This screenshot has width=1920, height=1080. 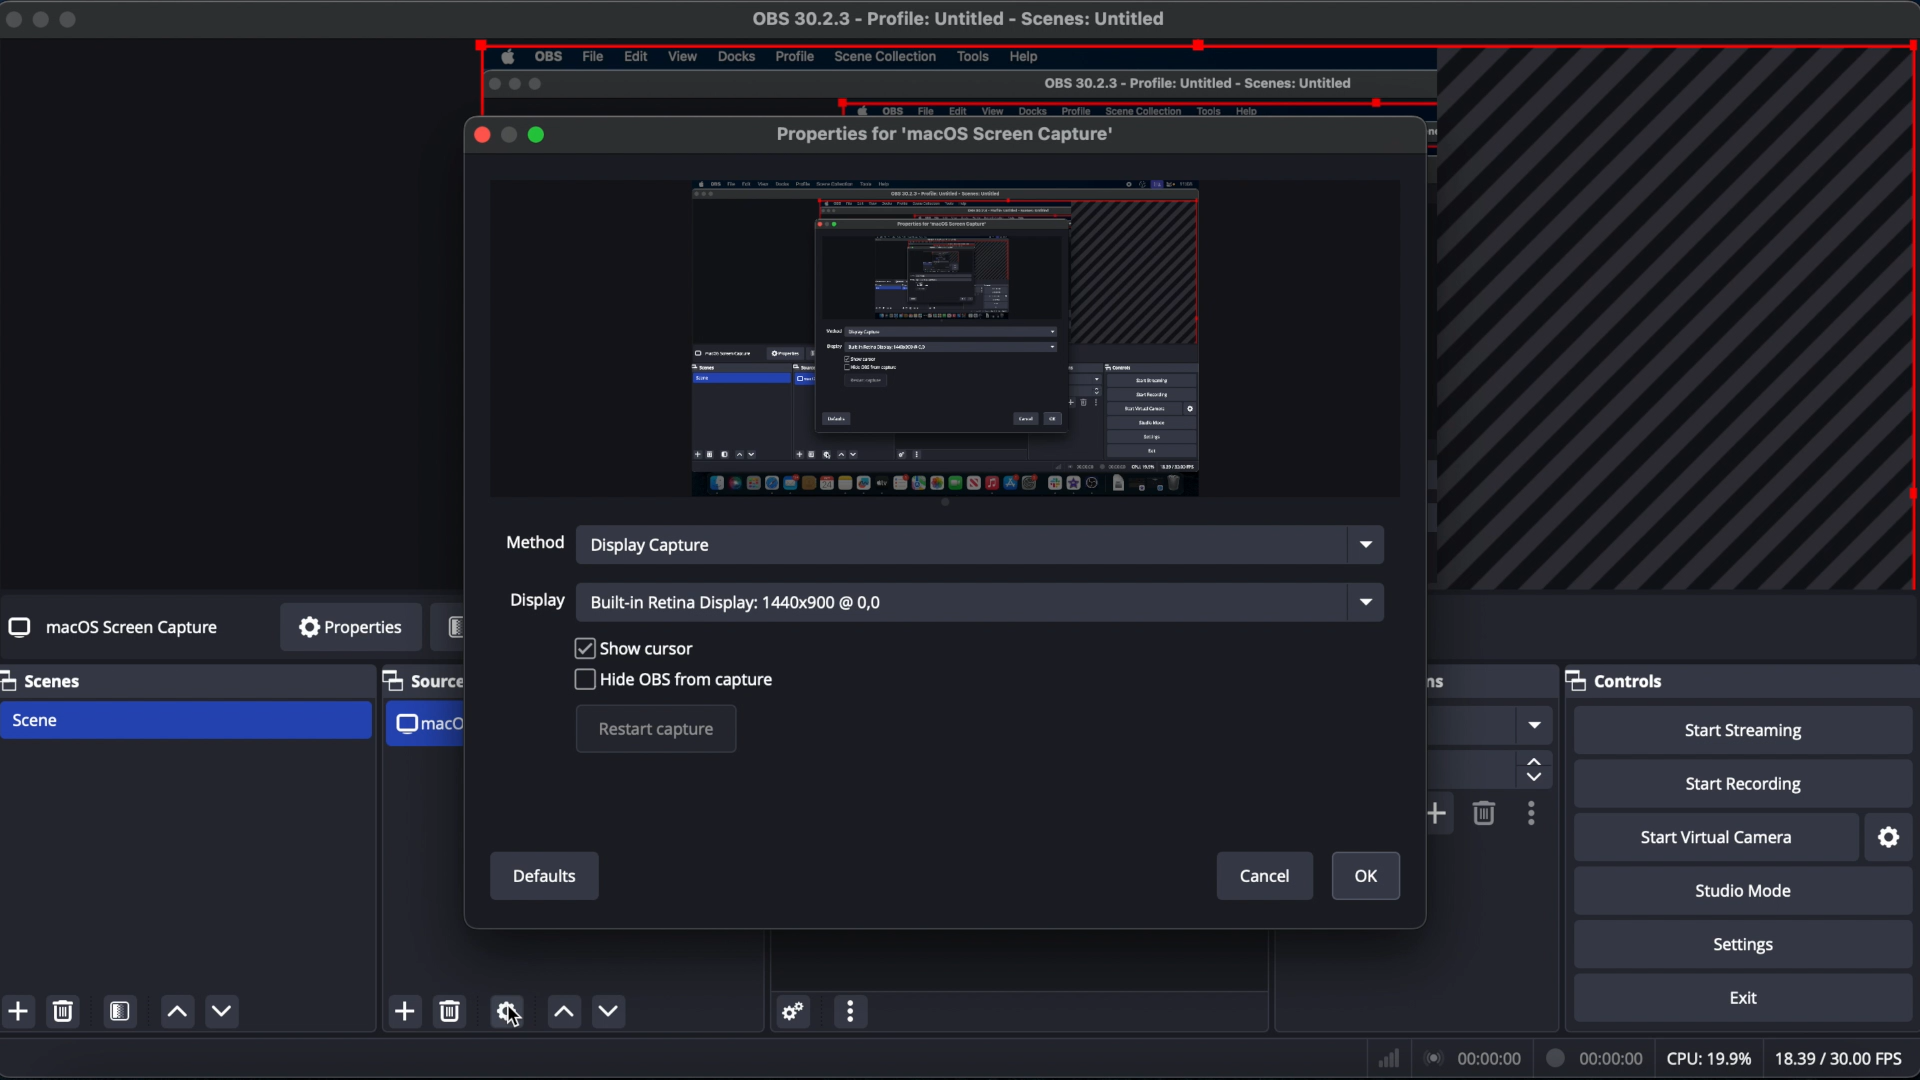 I want to click on CPU usage, so click(x=1710, y=1058).